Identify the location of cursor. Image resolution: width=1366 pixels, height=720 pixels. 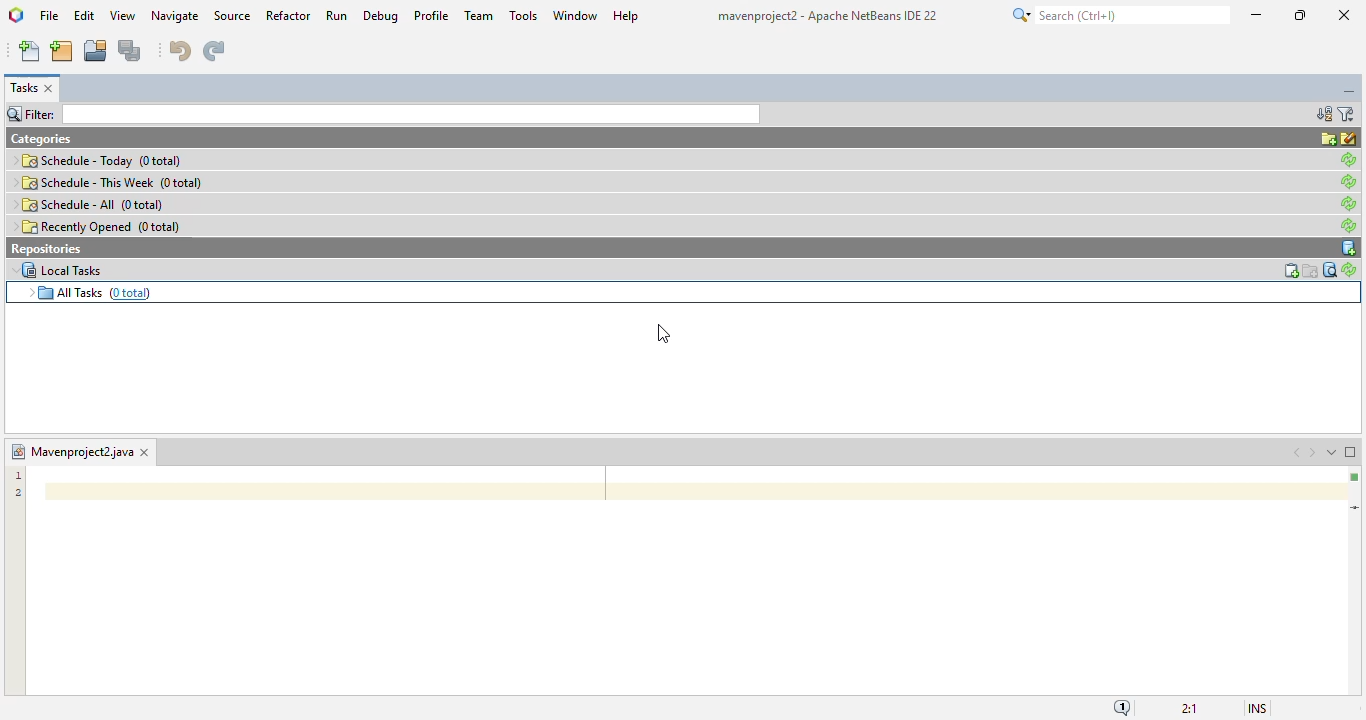
(663, 333).